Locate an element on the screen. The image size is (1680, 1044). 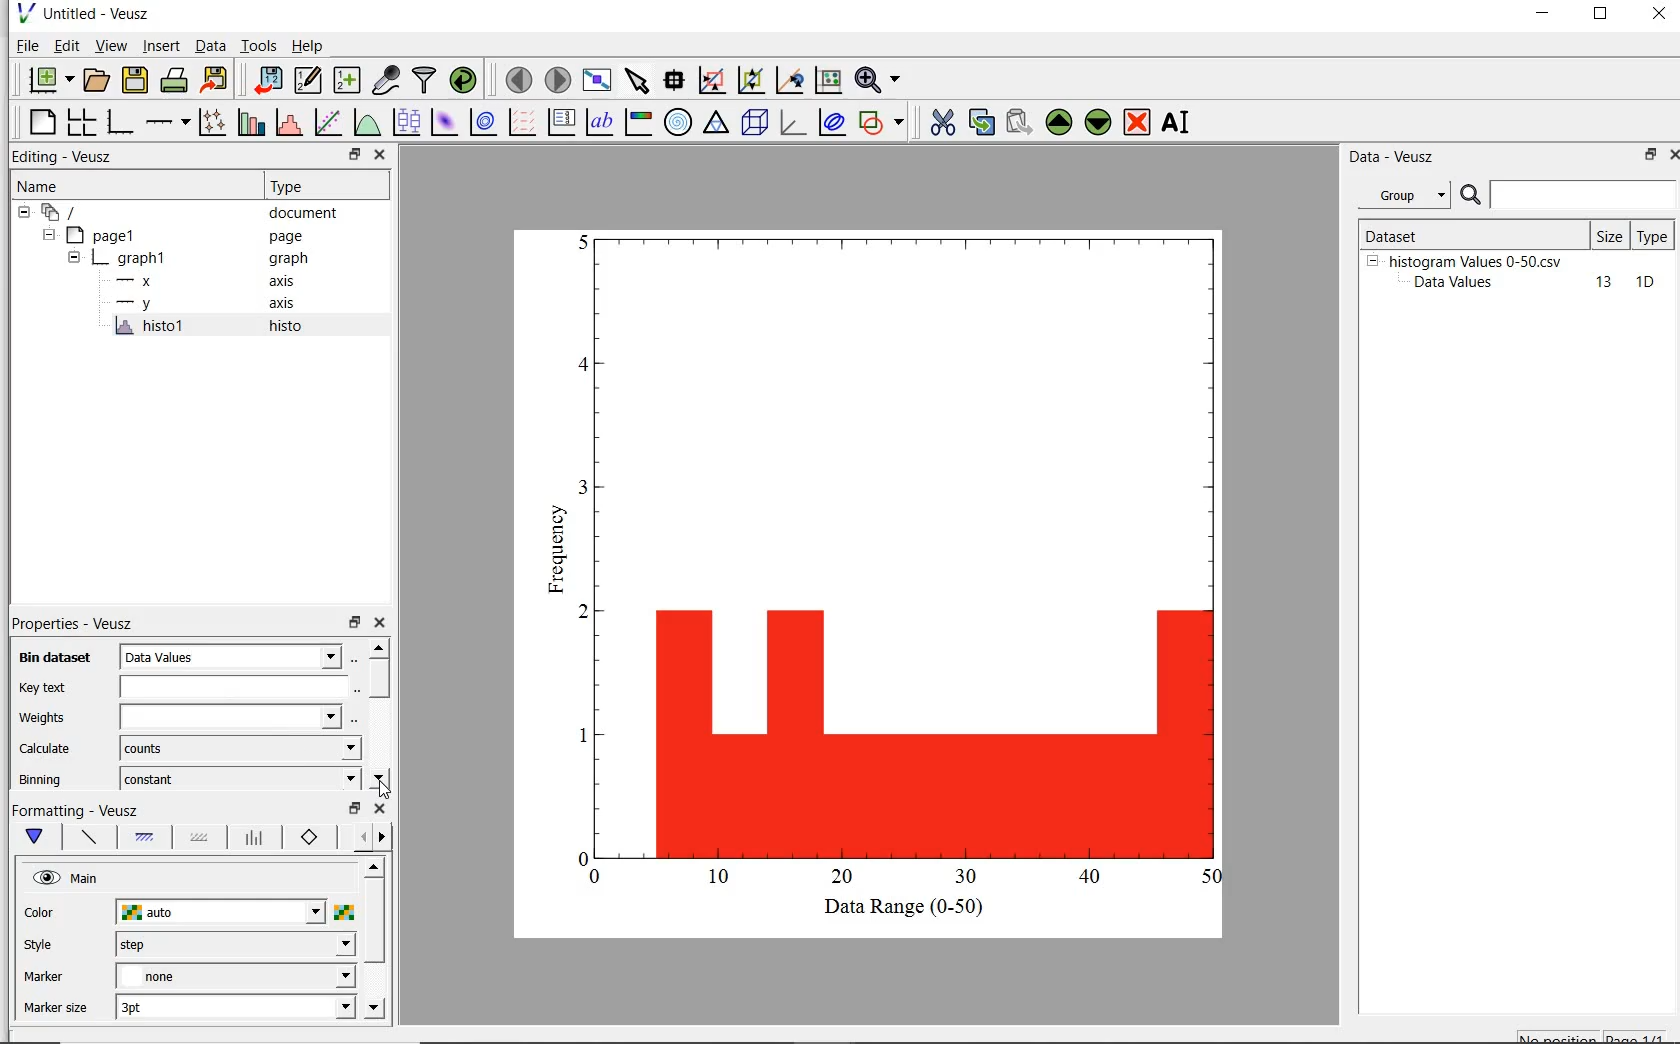
editing-veusz is located at coordinates (63, 157).